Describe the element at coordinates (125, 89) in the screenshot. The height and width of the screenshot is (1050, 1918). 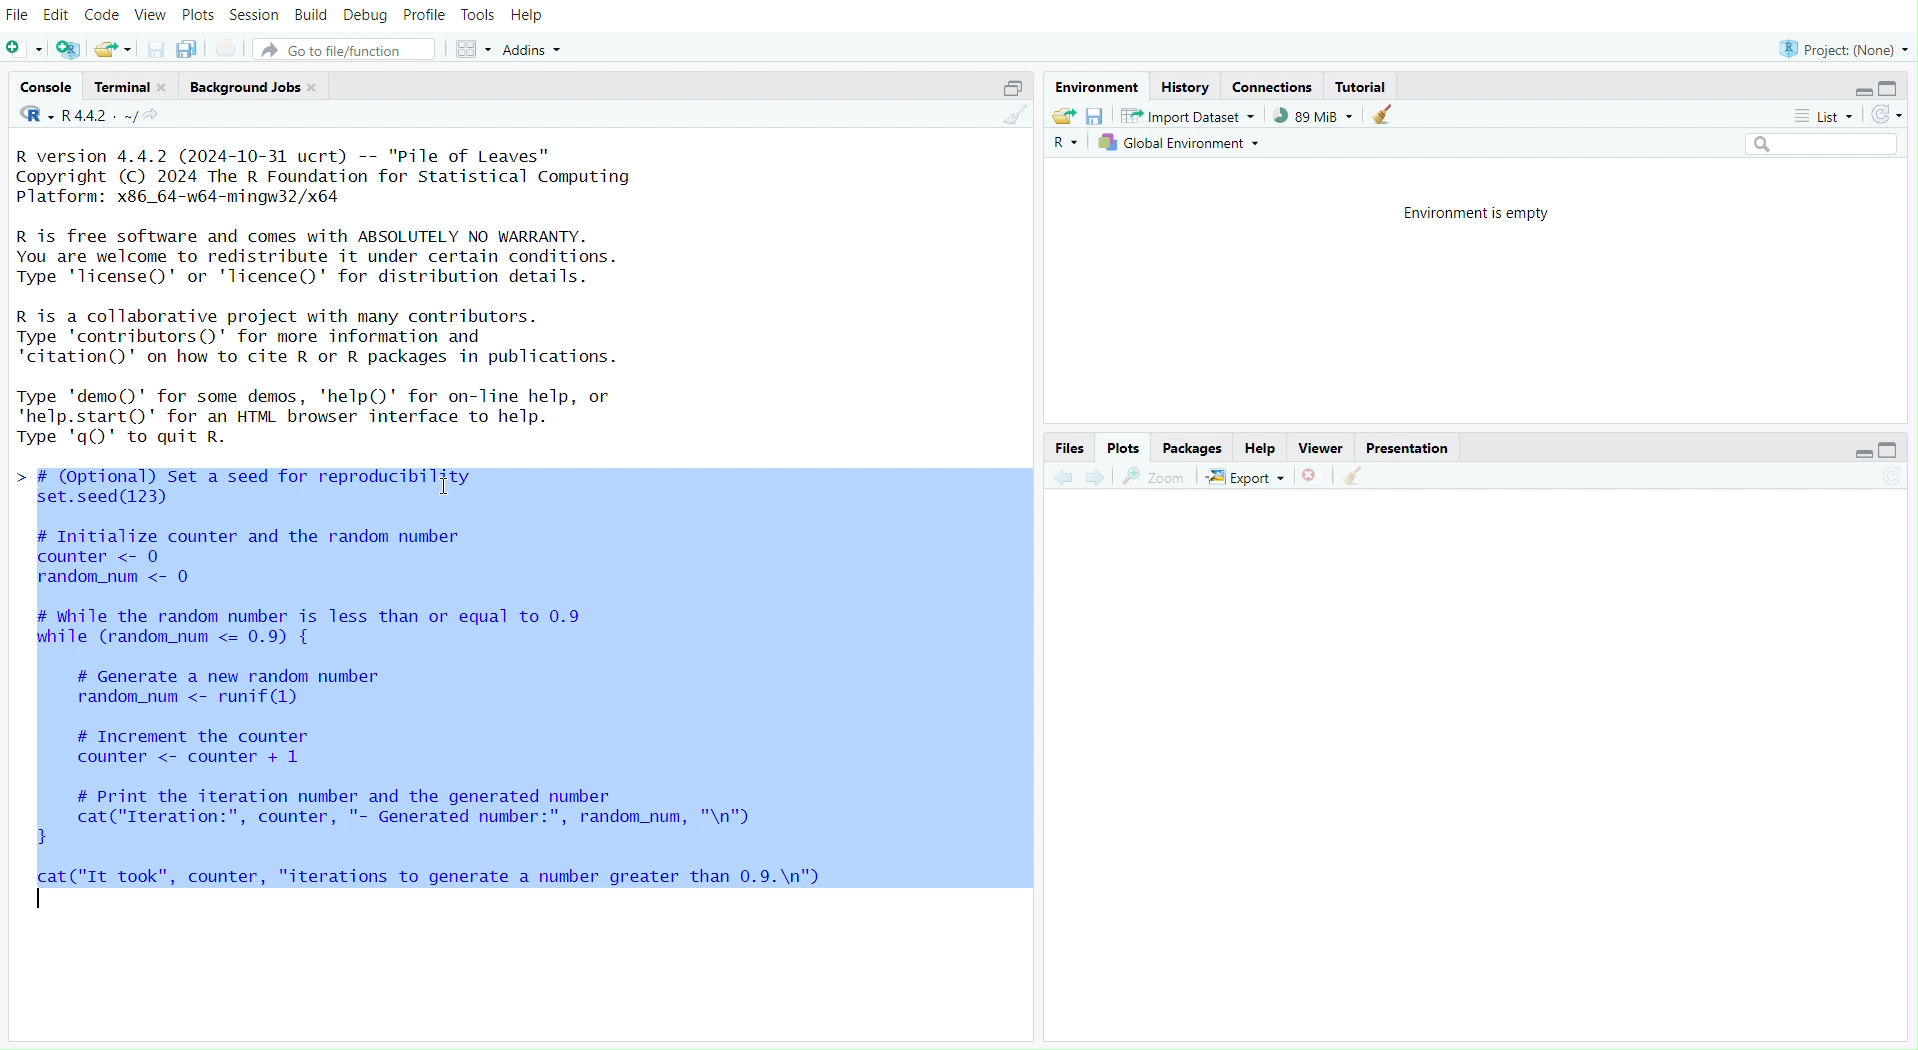
I see `Terminal` at that location.